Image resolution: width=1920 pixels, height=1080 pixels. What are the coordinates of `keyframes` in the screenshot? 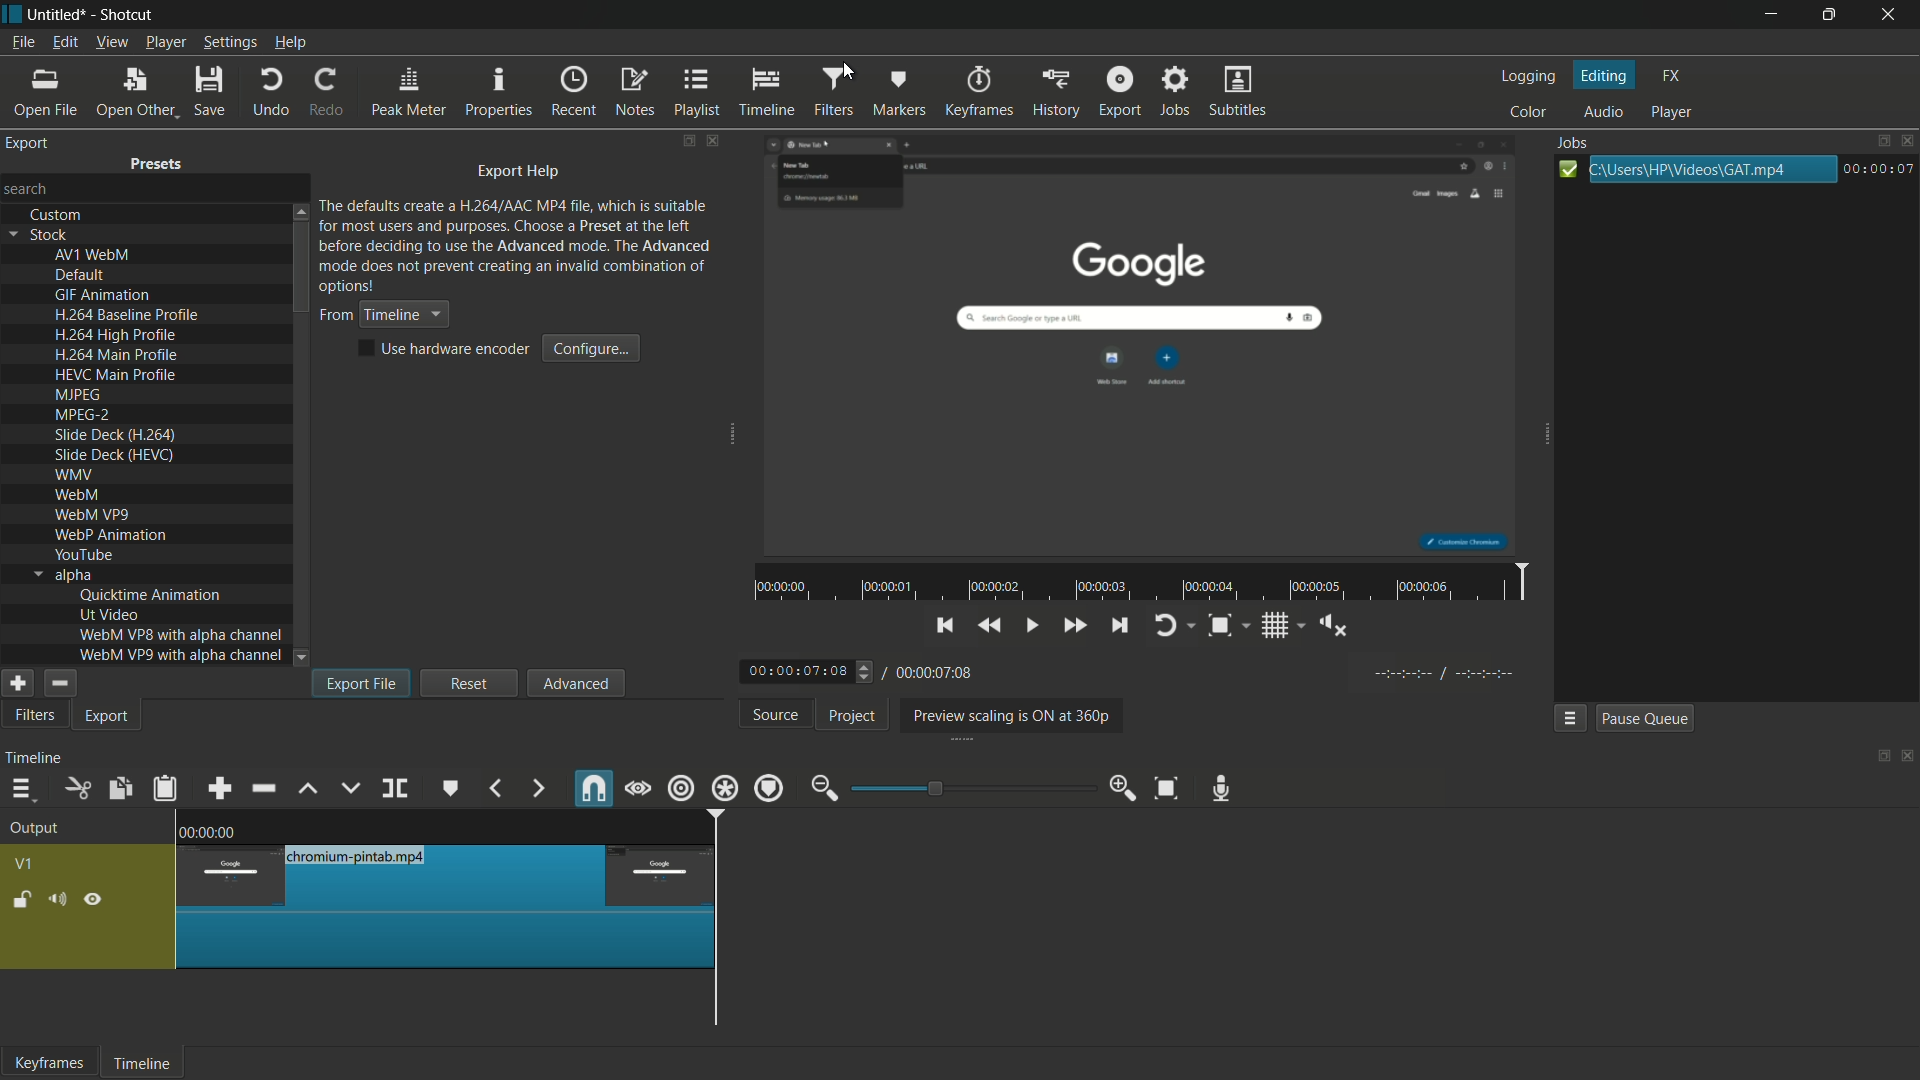 It's located at (983, 91).